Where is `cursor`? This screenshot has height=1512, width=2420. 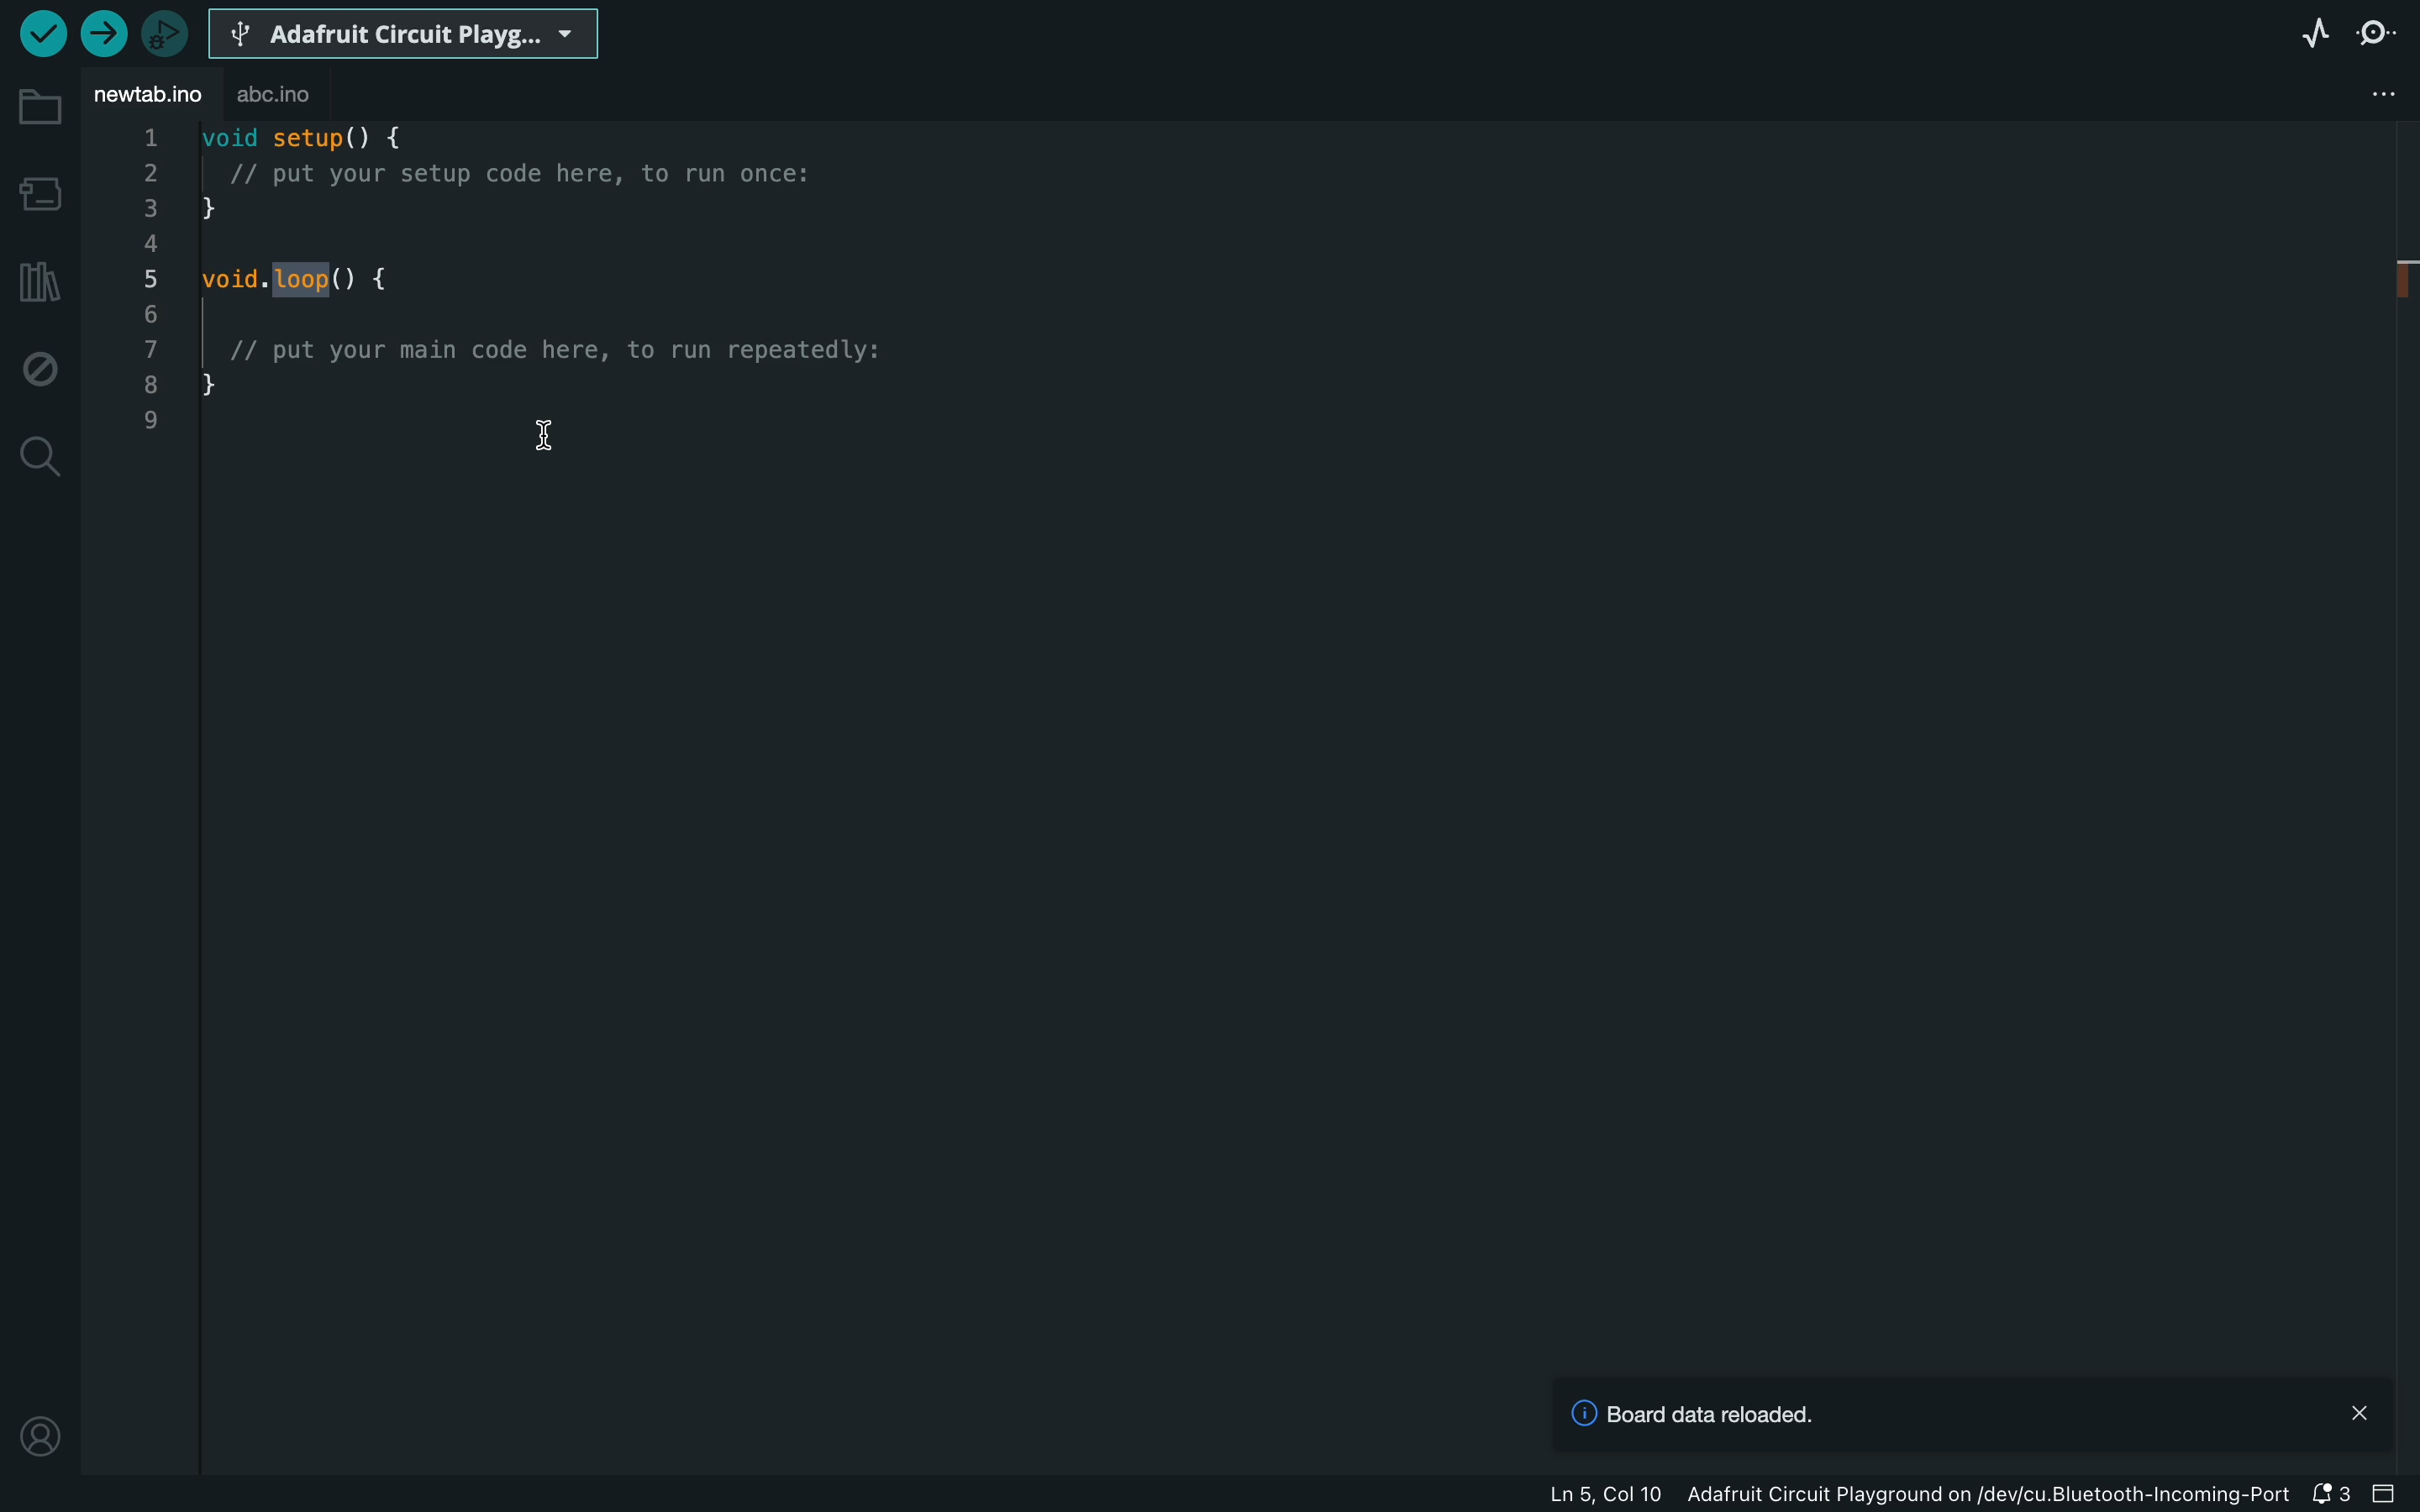 cursor is located at coordinates (545, 435).